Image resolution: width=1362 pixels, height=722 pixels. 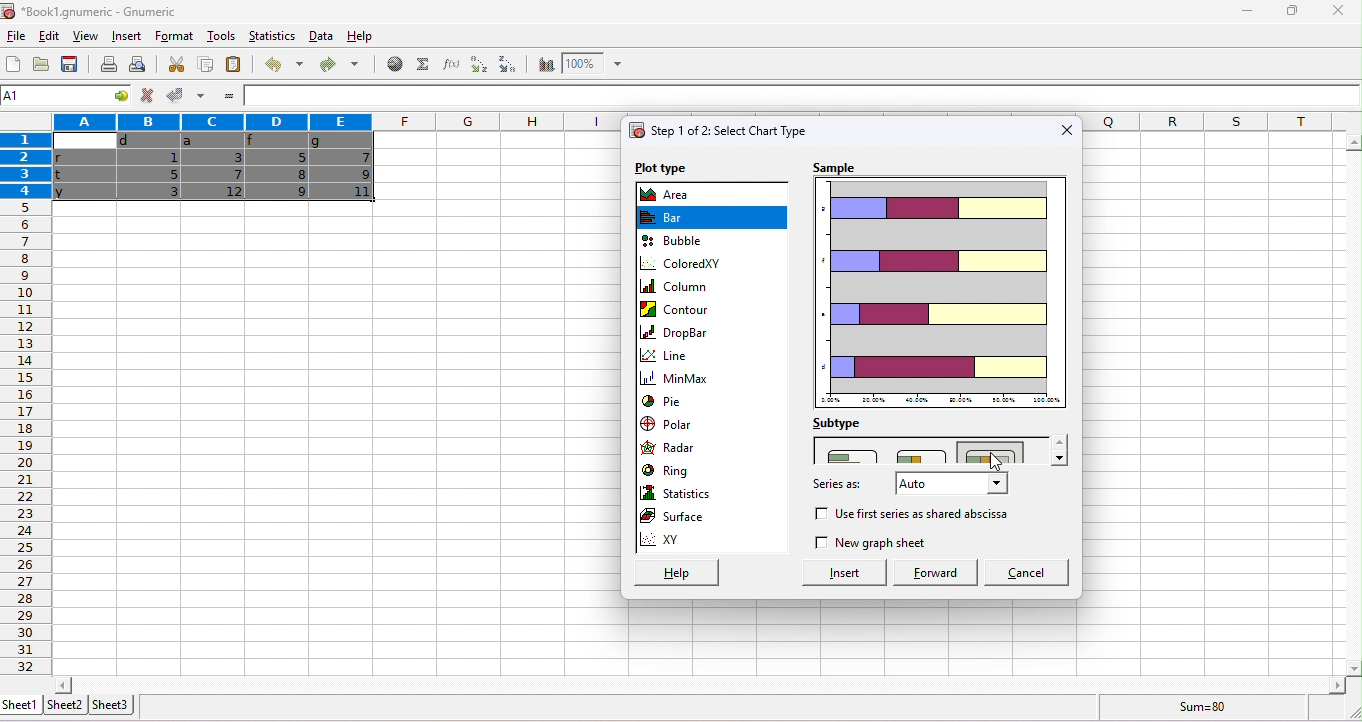 I want to click on Book1.gnumeric - Gnumeric, so click(x=92, y=11).